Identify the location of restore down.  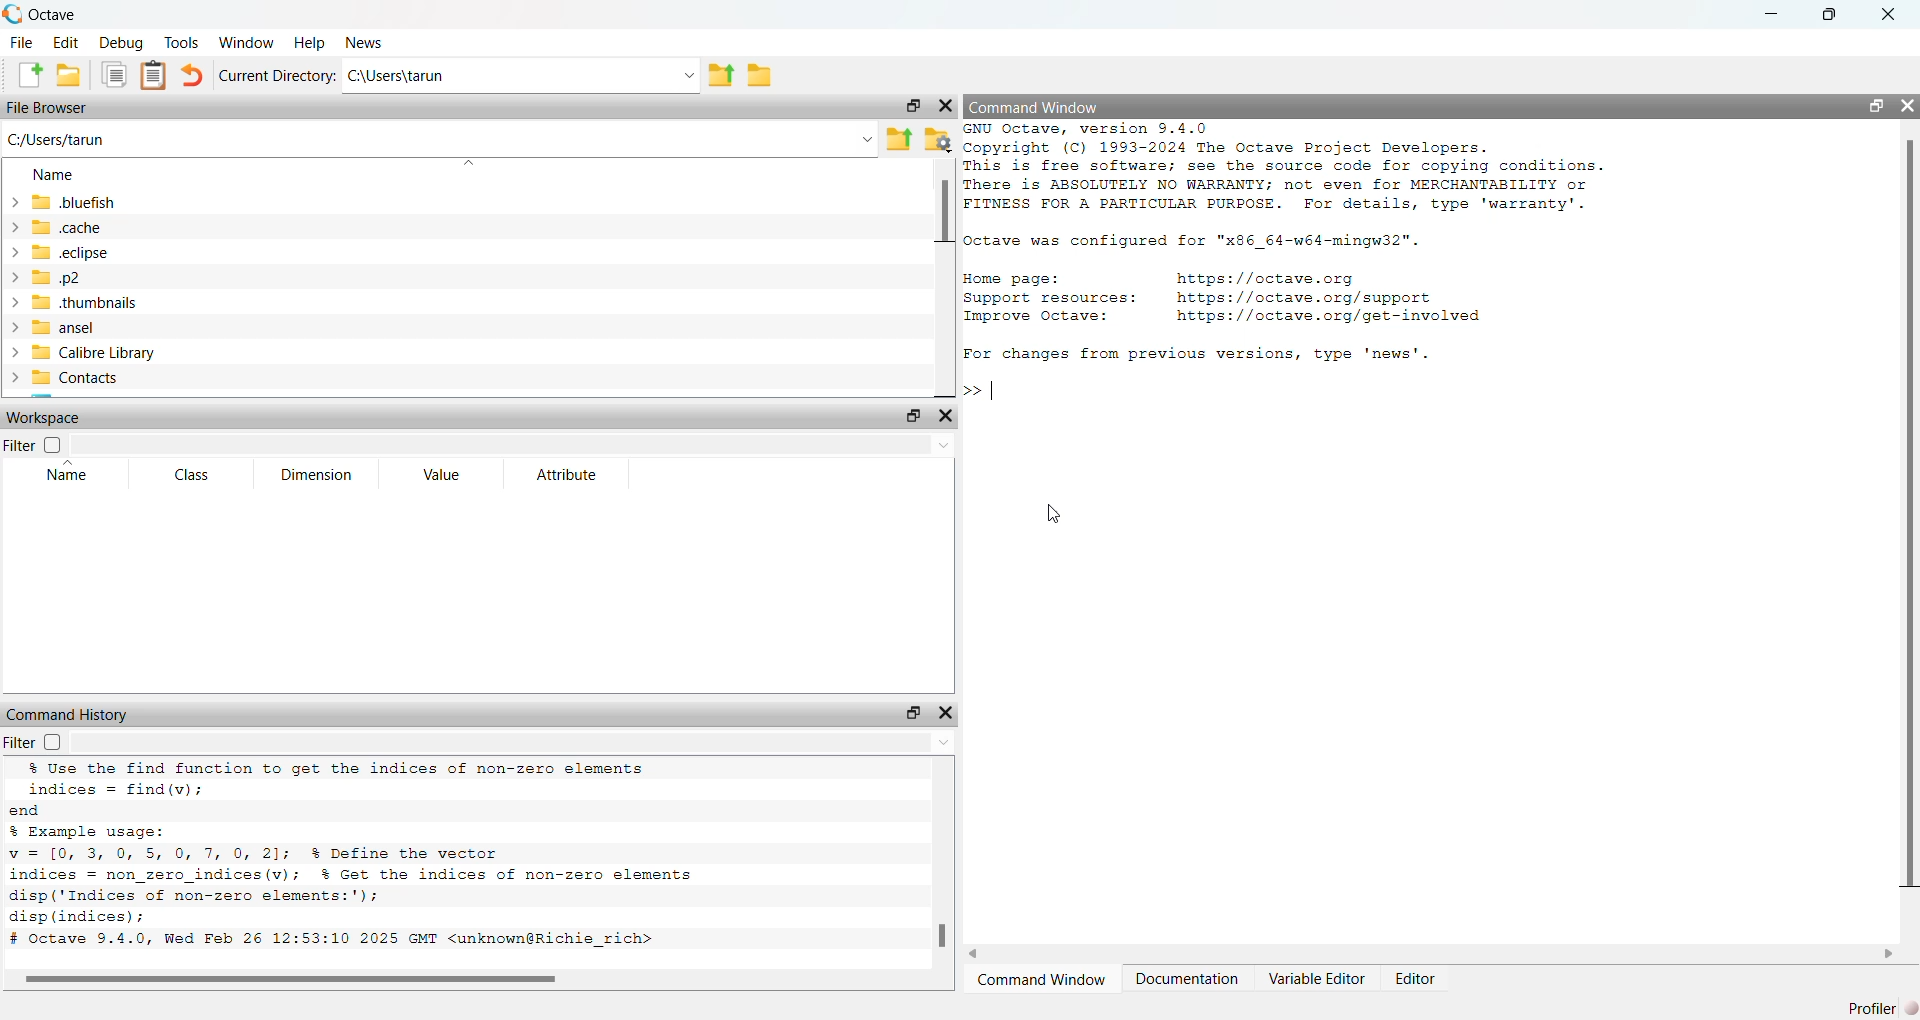
(1875, 106).